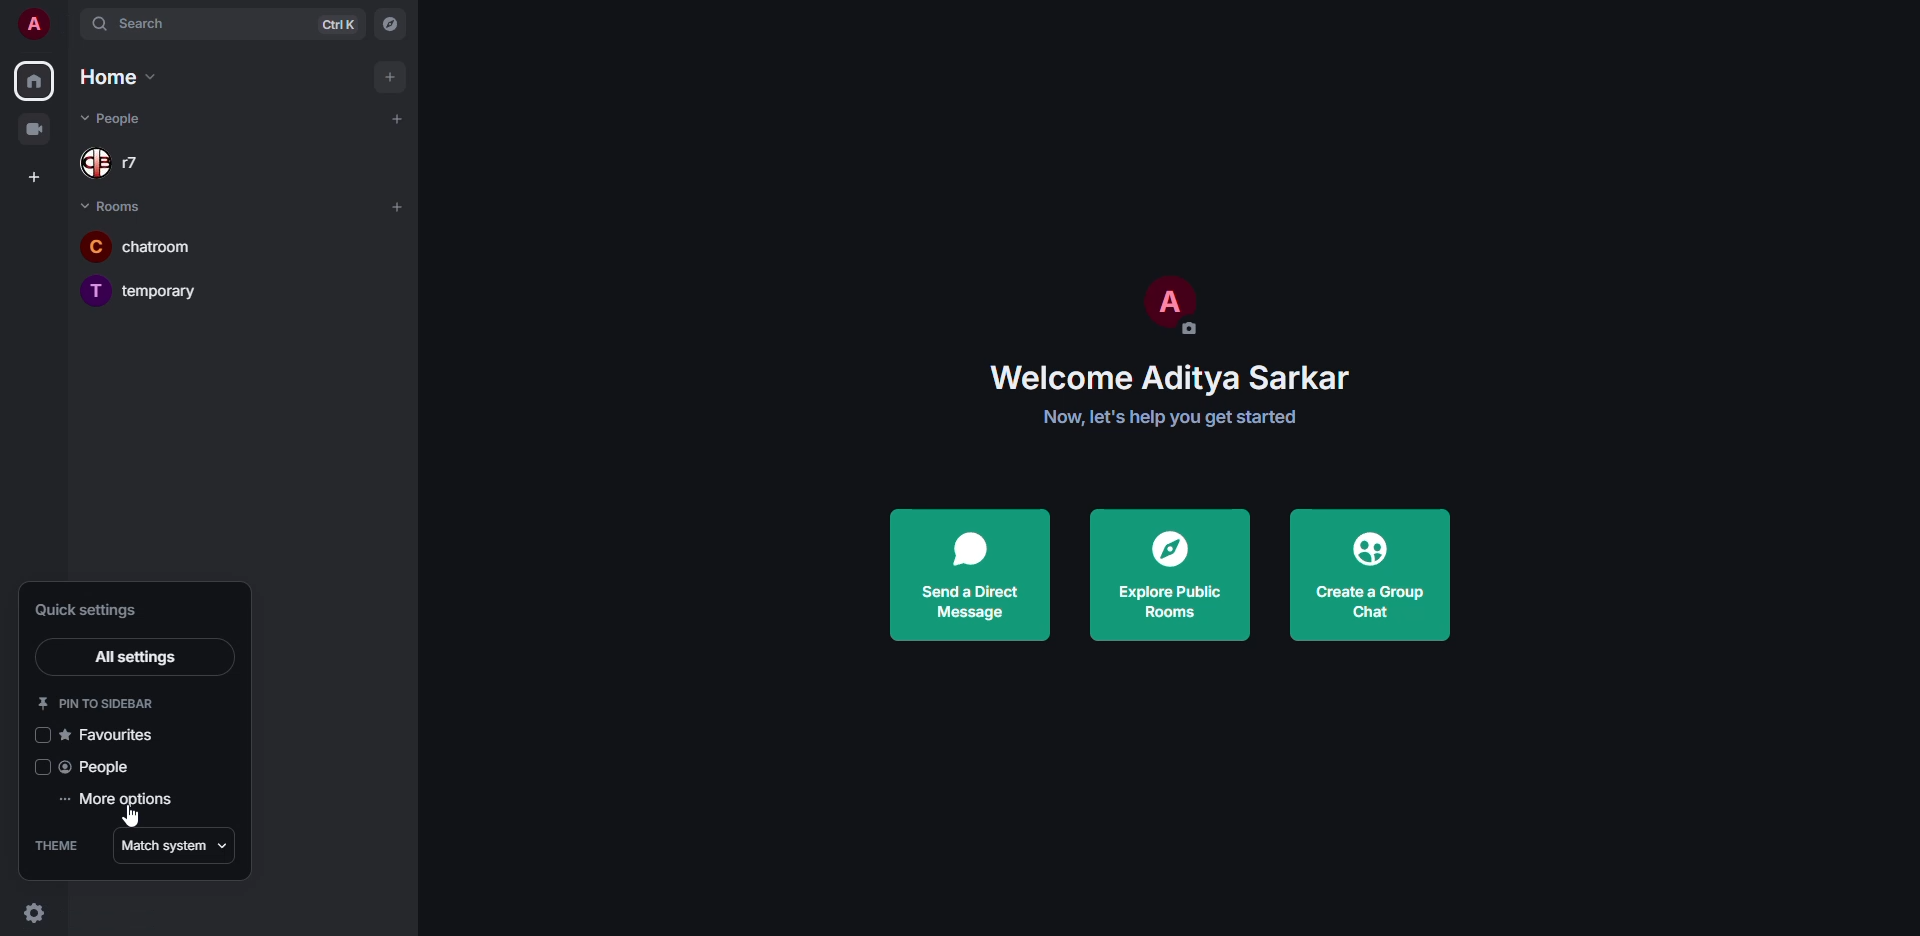  Describe the element at coordinates (135, 657) in the screenshot. I see `all settings` at that location.